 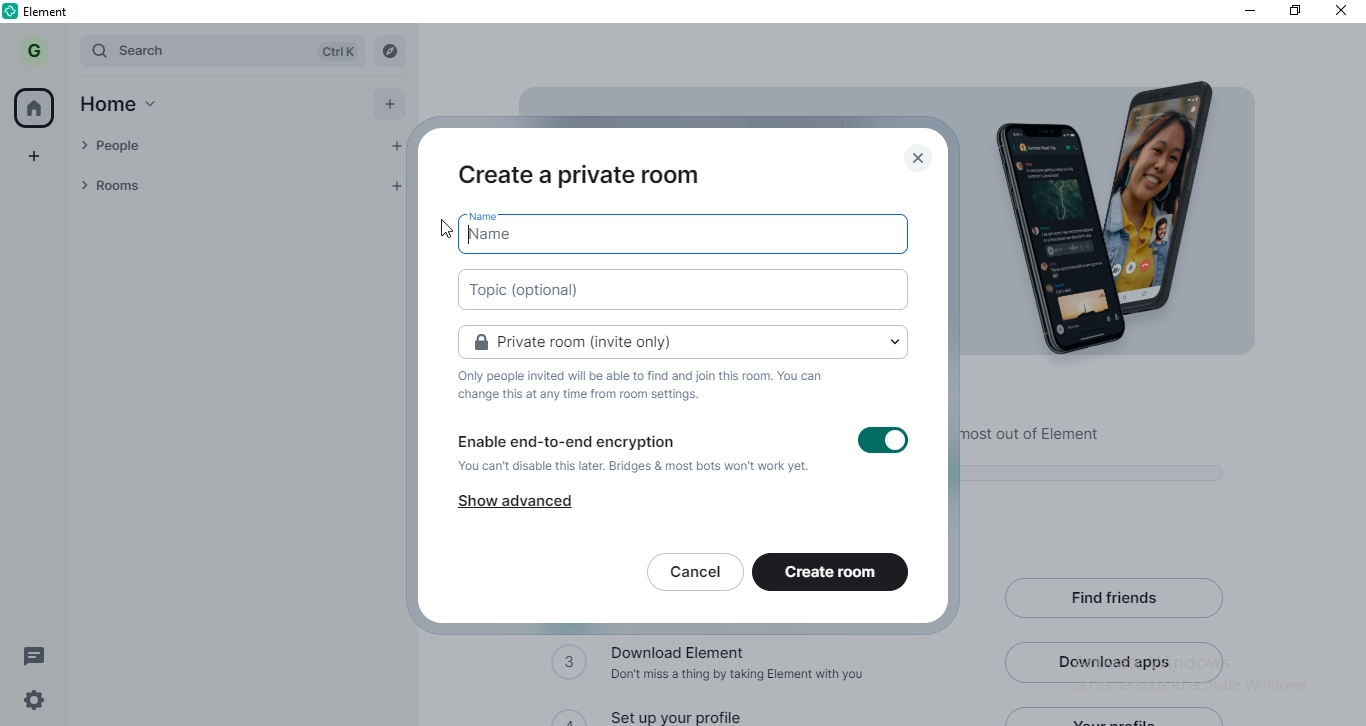 What do you see at coordinates (37, 107) in the screenshot?
I see `home` at bounding box center [37, 107].